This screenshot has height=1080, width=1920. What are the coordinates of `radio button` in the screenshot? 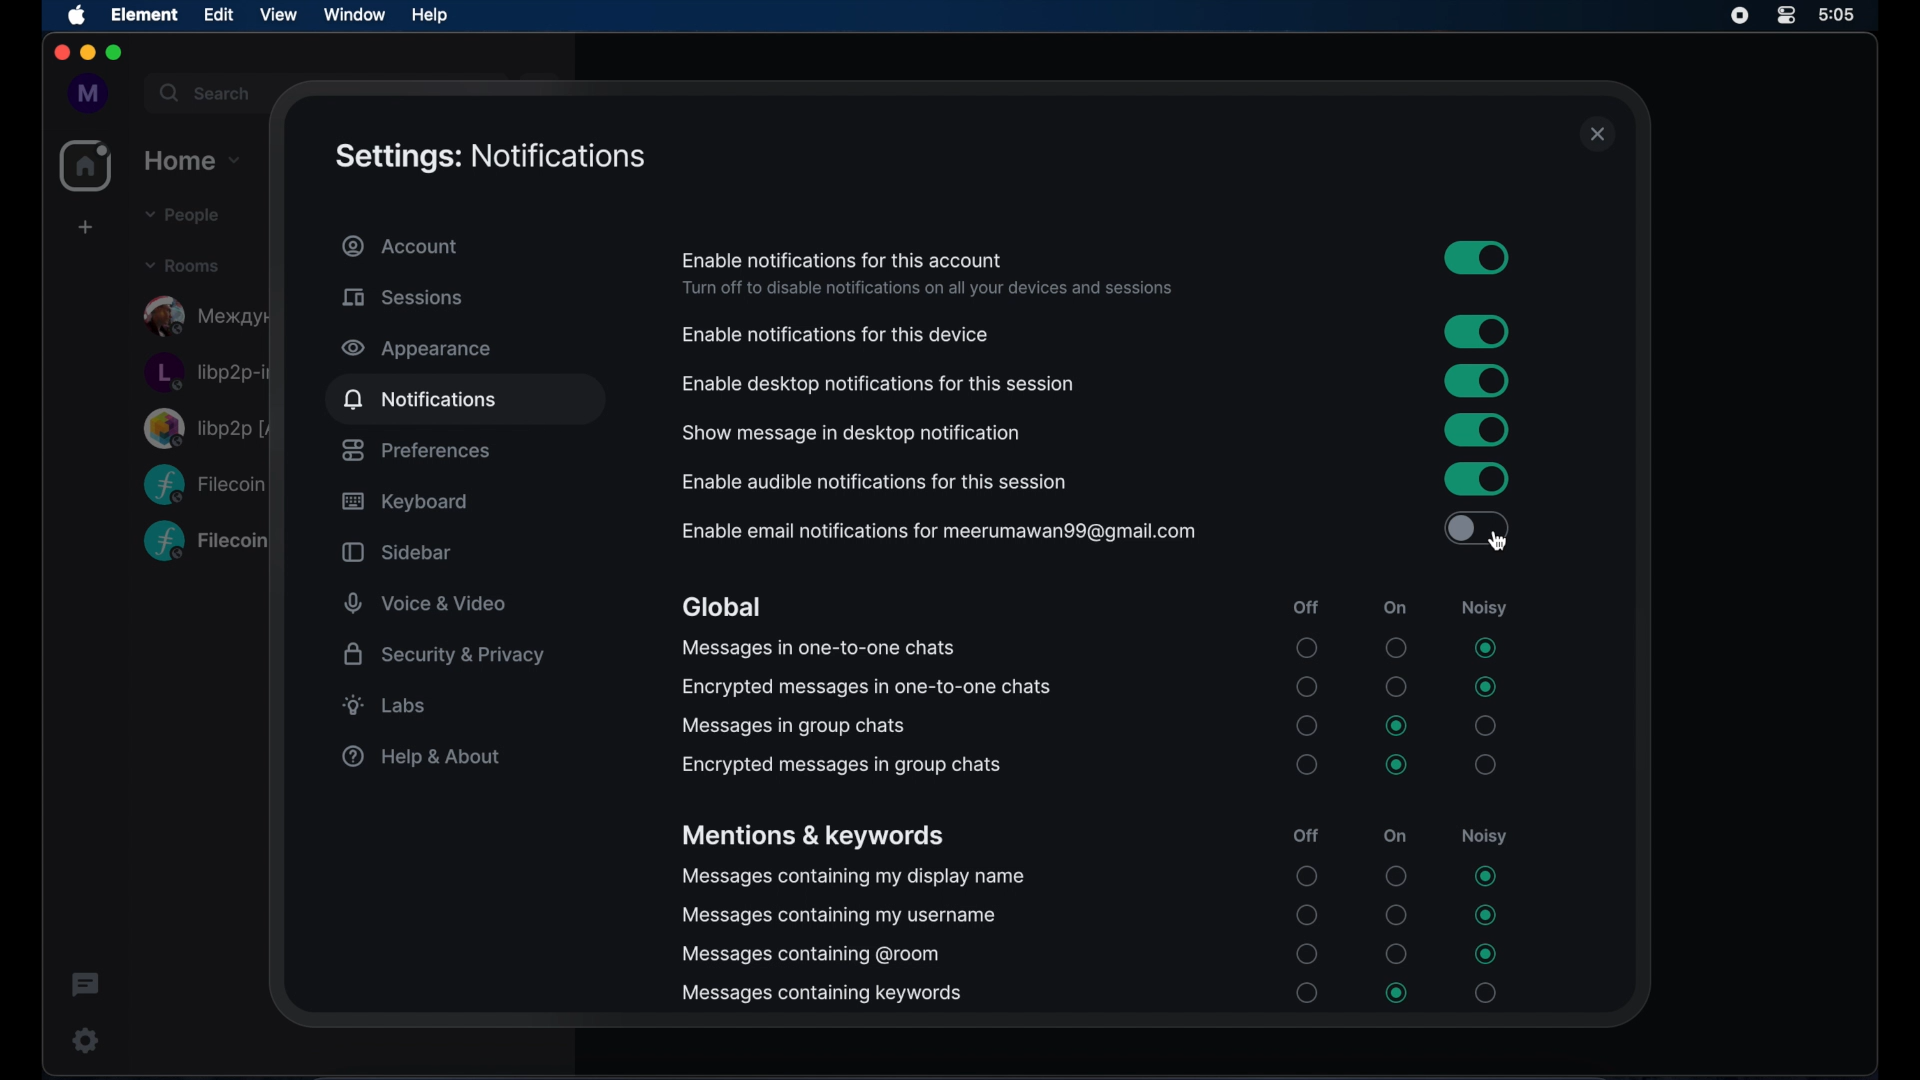 It's located at (1307, 915).